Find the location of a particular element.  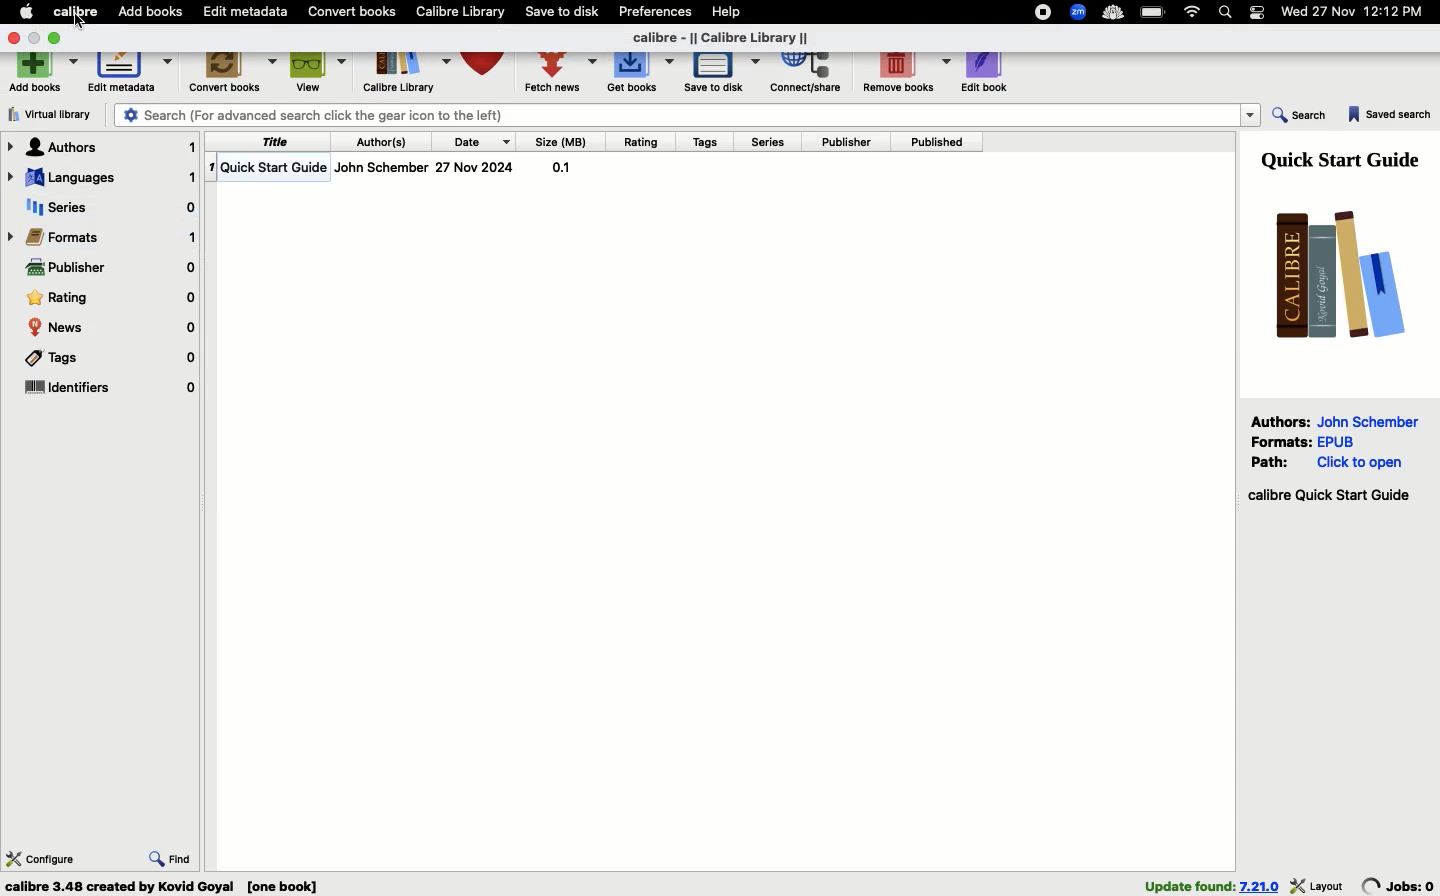

Publisher is located at coordinates (849, 142).